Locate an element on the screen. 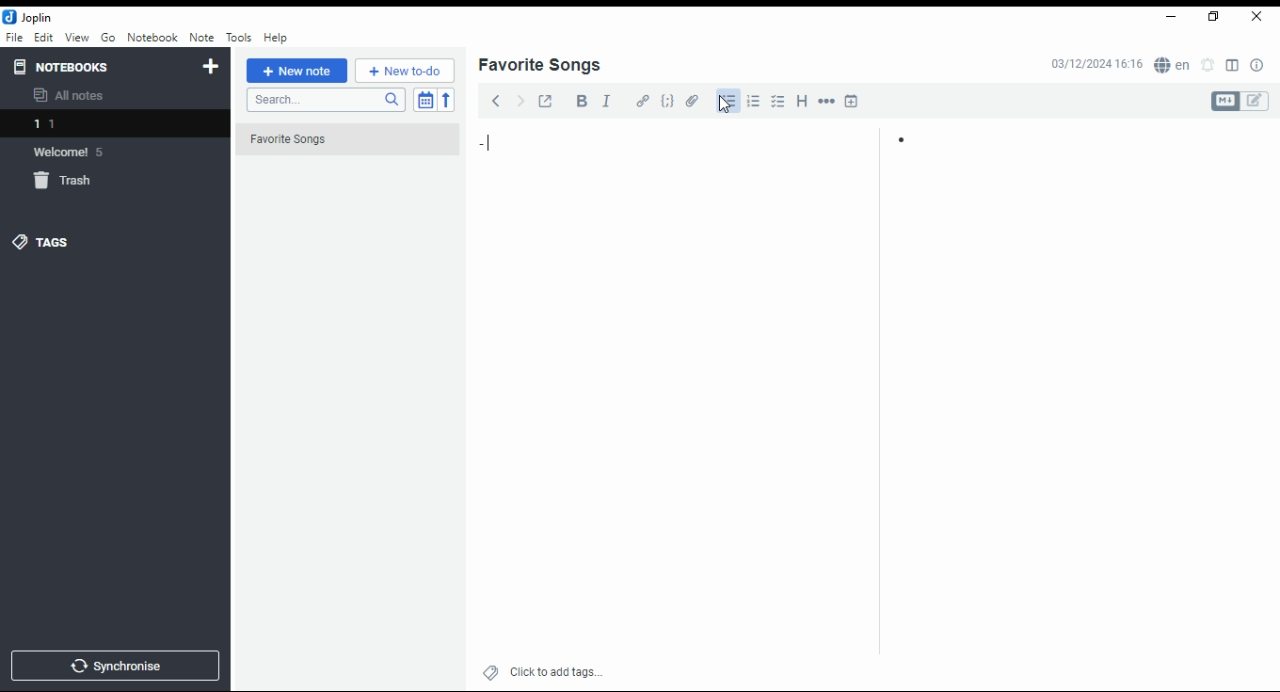 Image resolution: width=1280 pixels, height=692 pixels. new notebook is located at coordinates (211, 67).